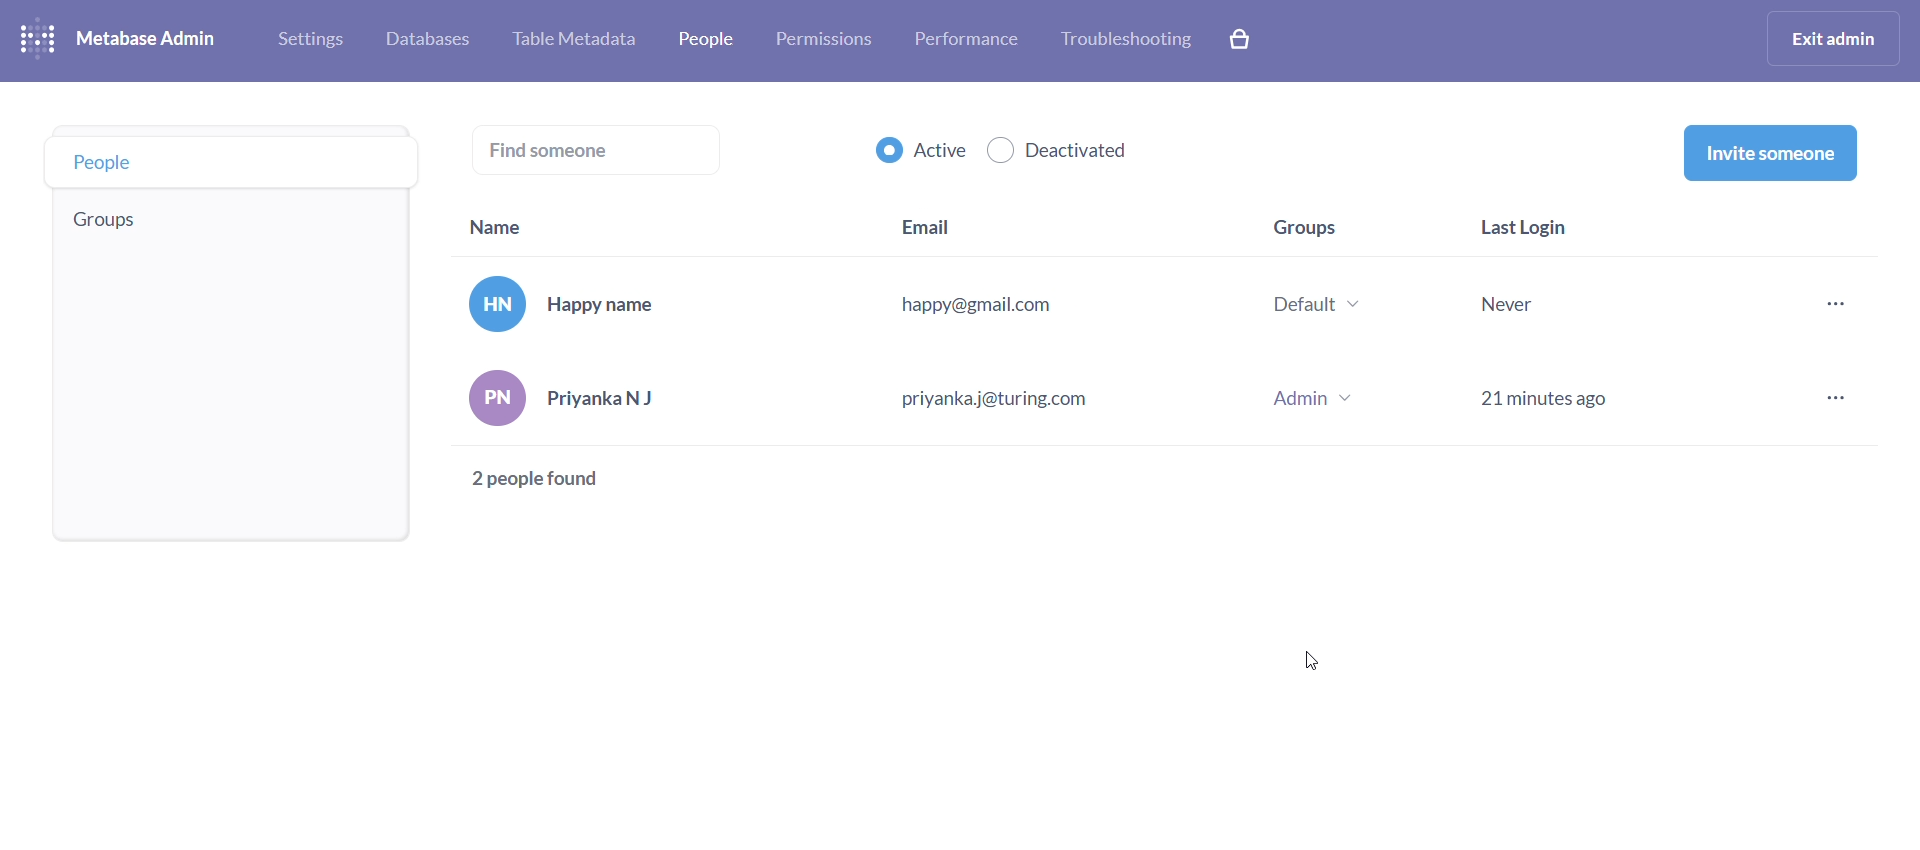  Describe the element at coordinates (154, 40) in the screenshot. I see `metabase admin` at that location.